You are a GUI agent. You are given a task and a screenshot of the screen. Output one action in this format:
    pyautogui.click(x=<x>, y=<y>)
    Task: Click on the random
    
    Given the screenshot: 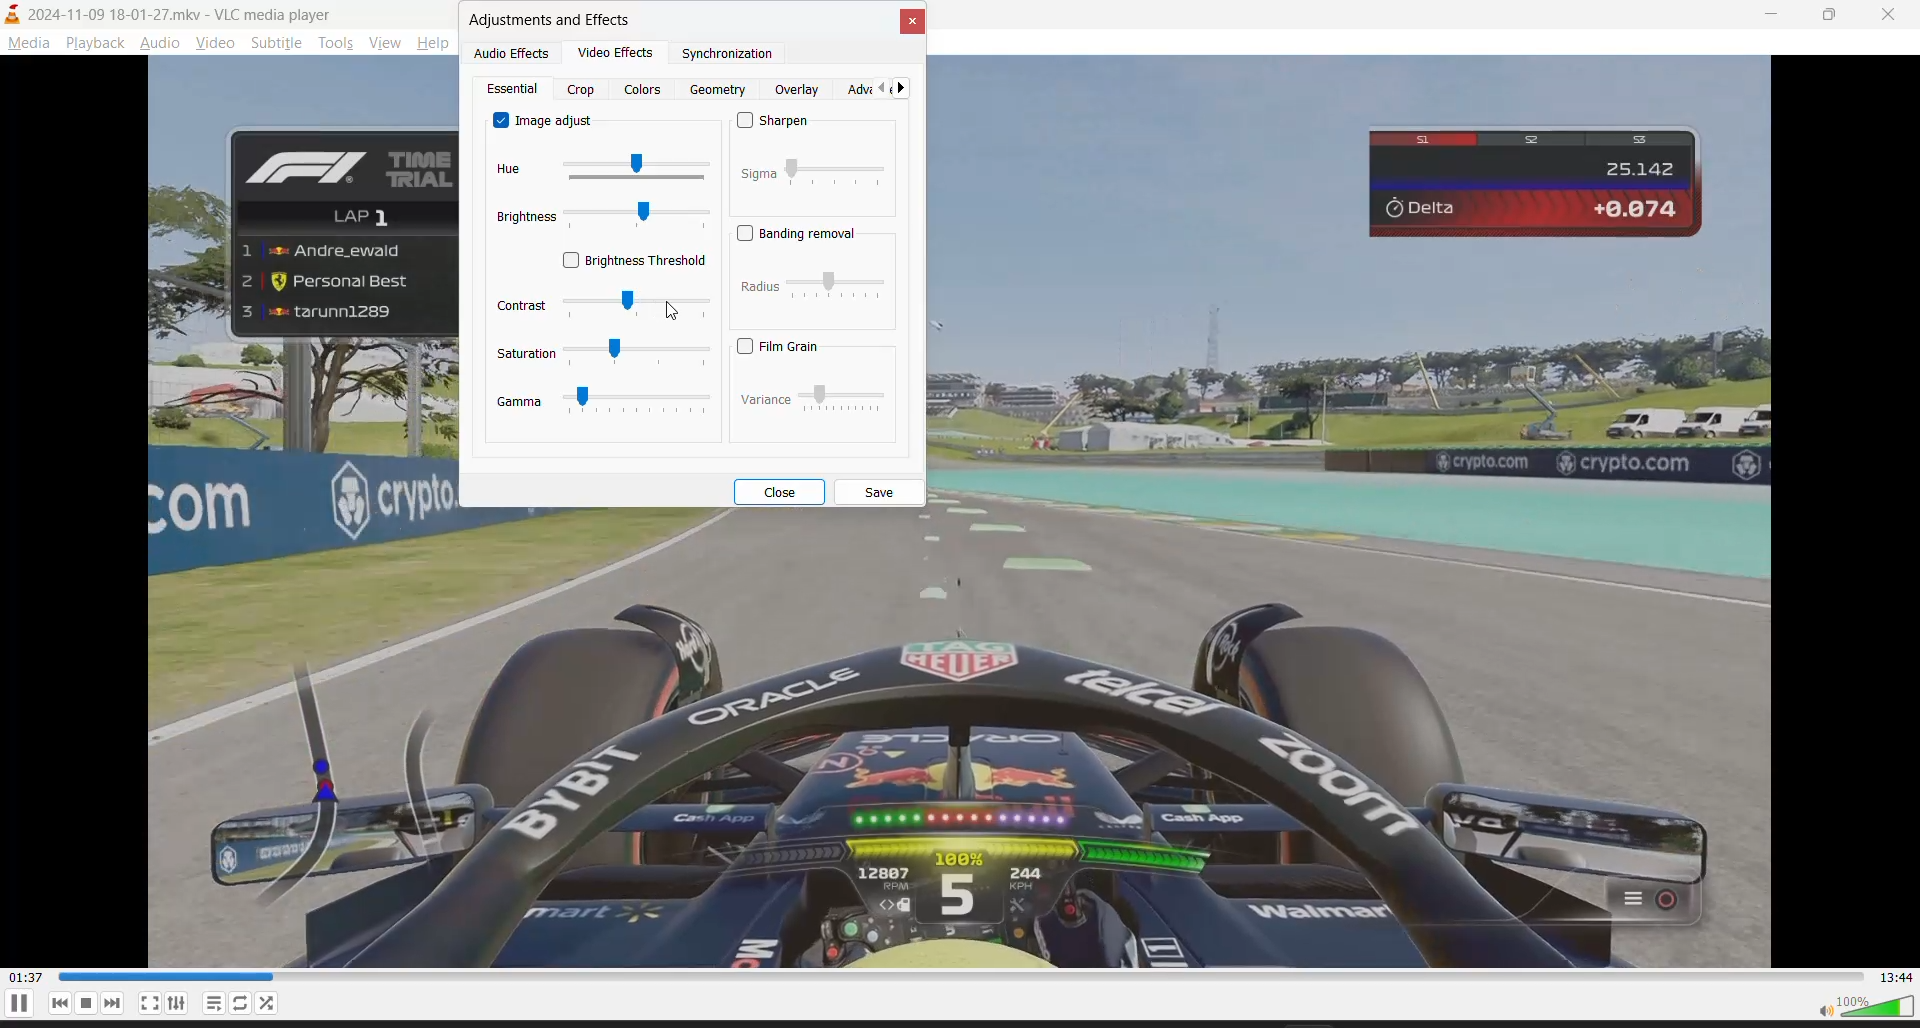 What is the action you would take?
    pyautogui.click(x=271, y=1004)
    